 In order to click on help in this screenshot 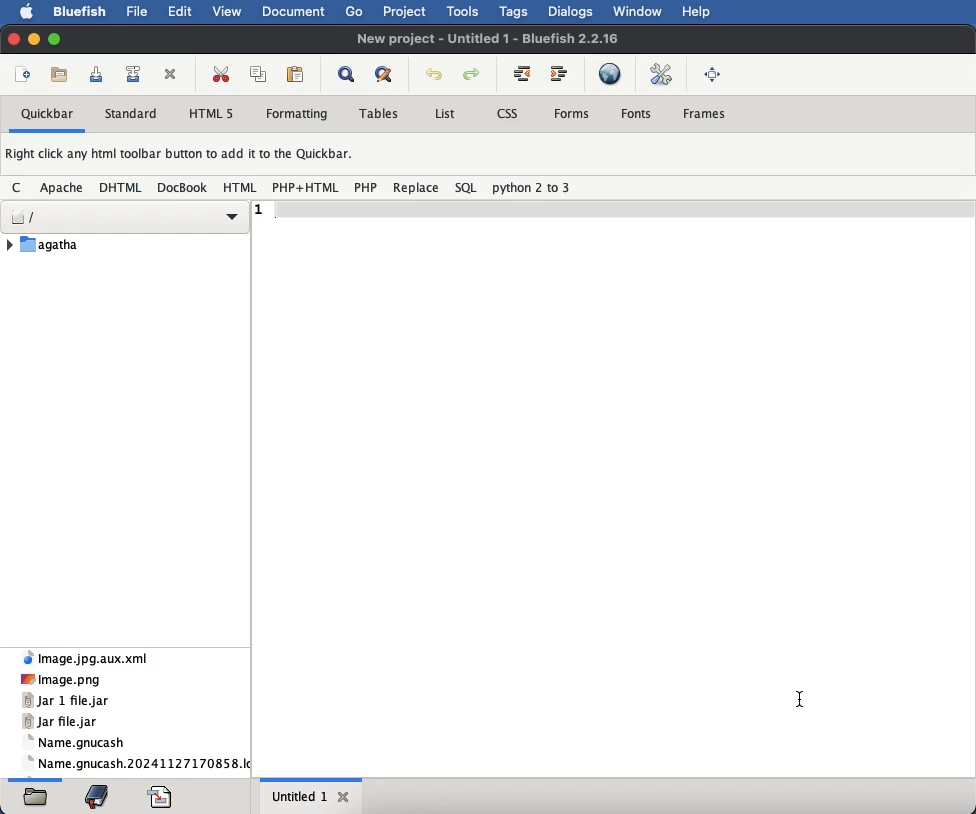, I will do `click(697, 12)`.